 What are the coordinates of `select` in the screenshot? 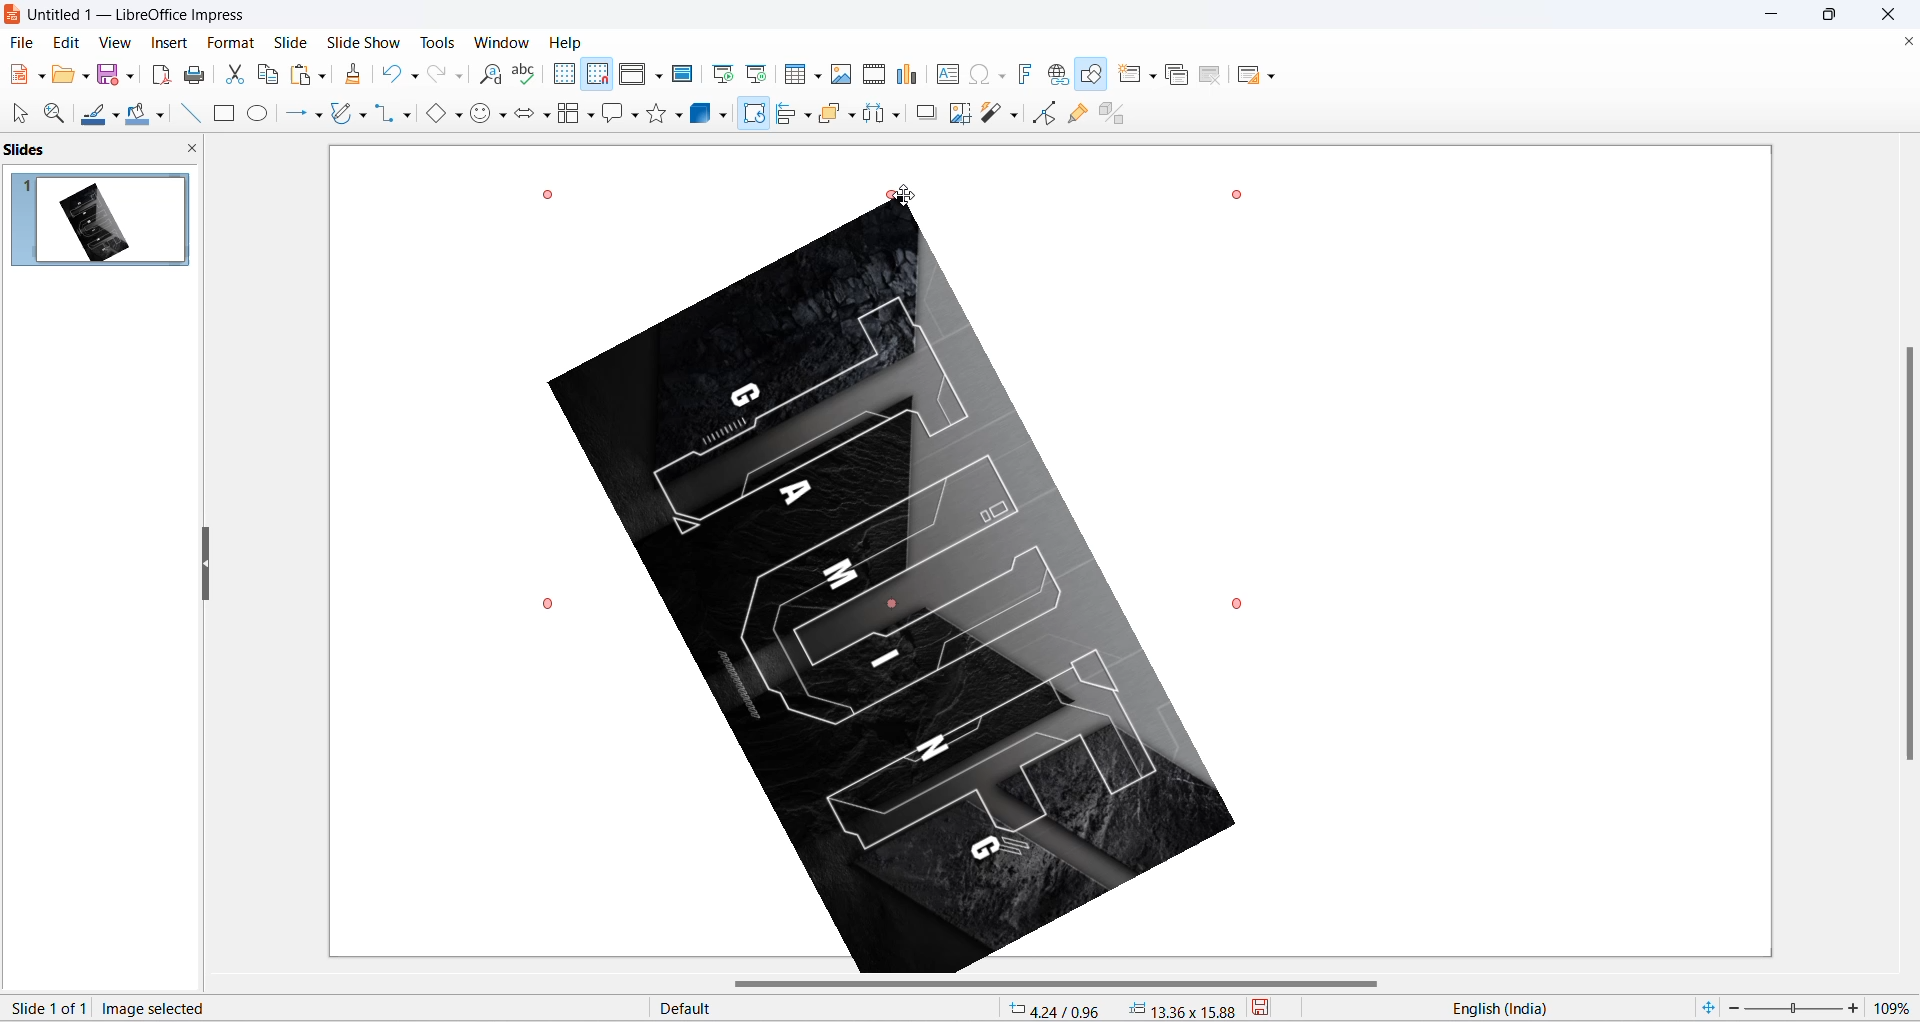 It's located at (17, 115).